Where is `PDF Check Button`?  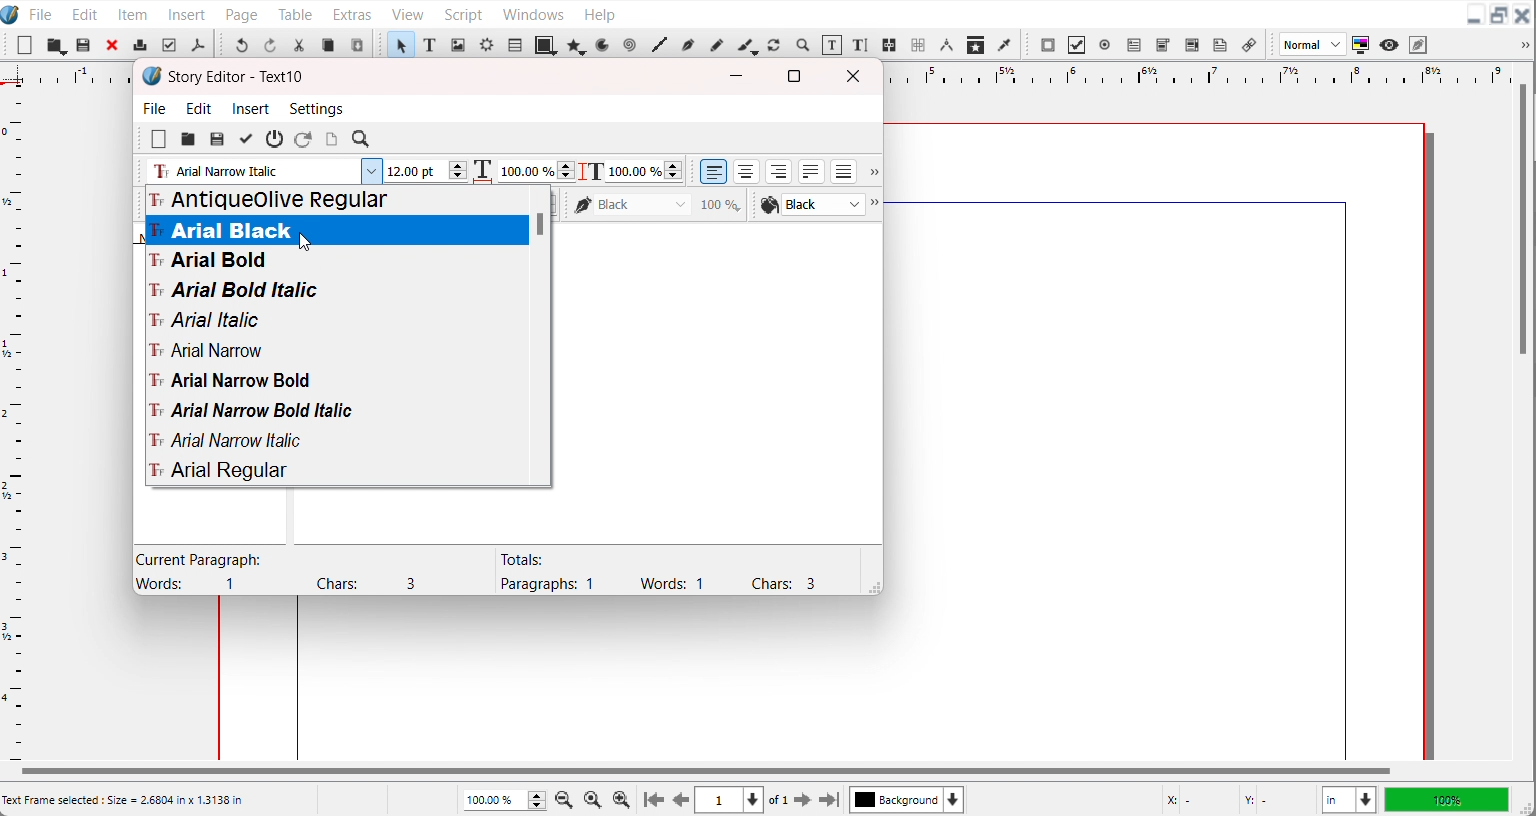 PDF Check Button is located at coordinates (1076, 45).